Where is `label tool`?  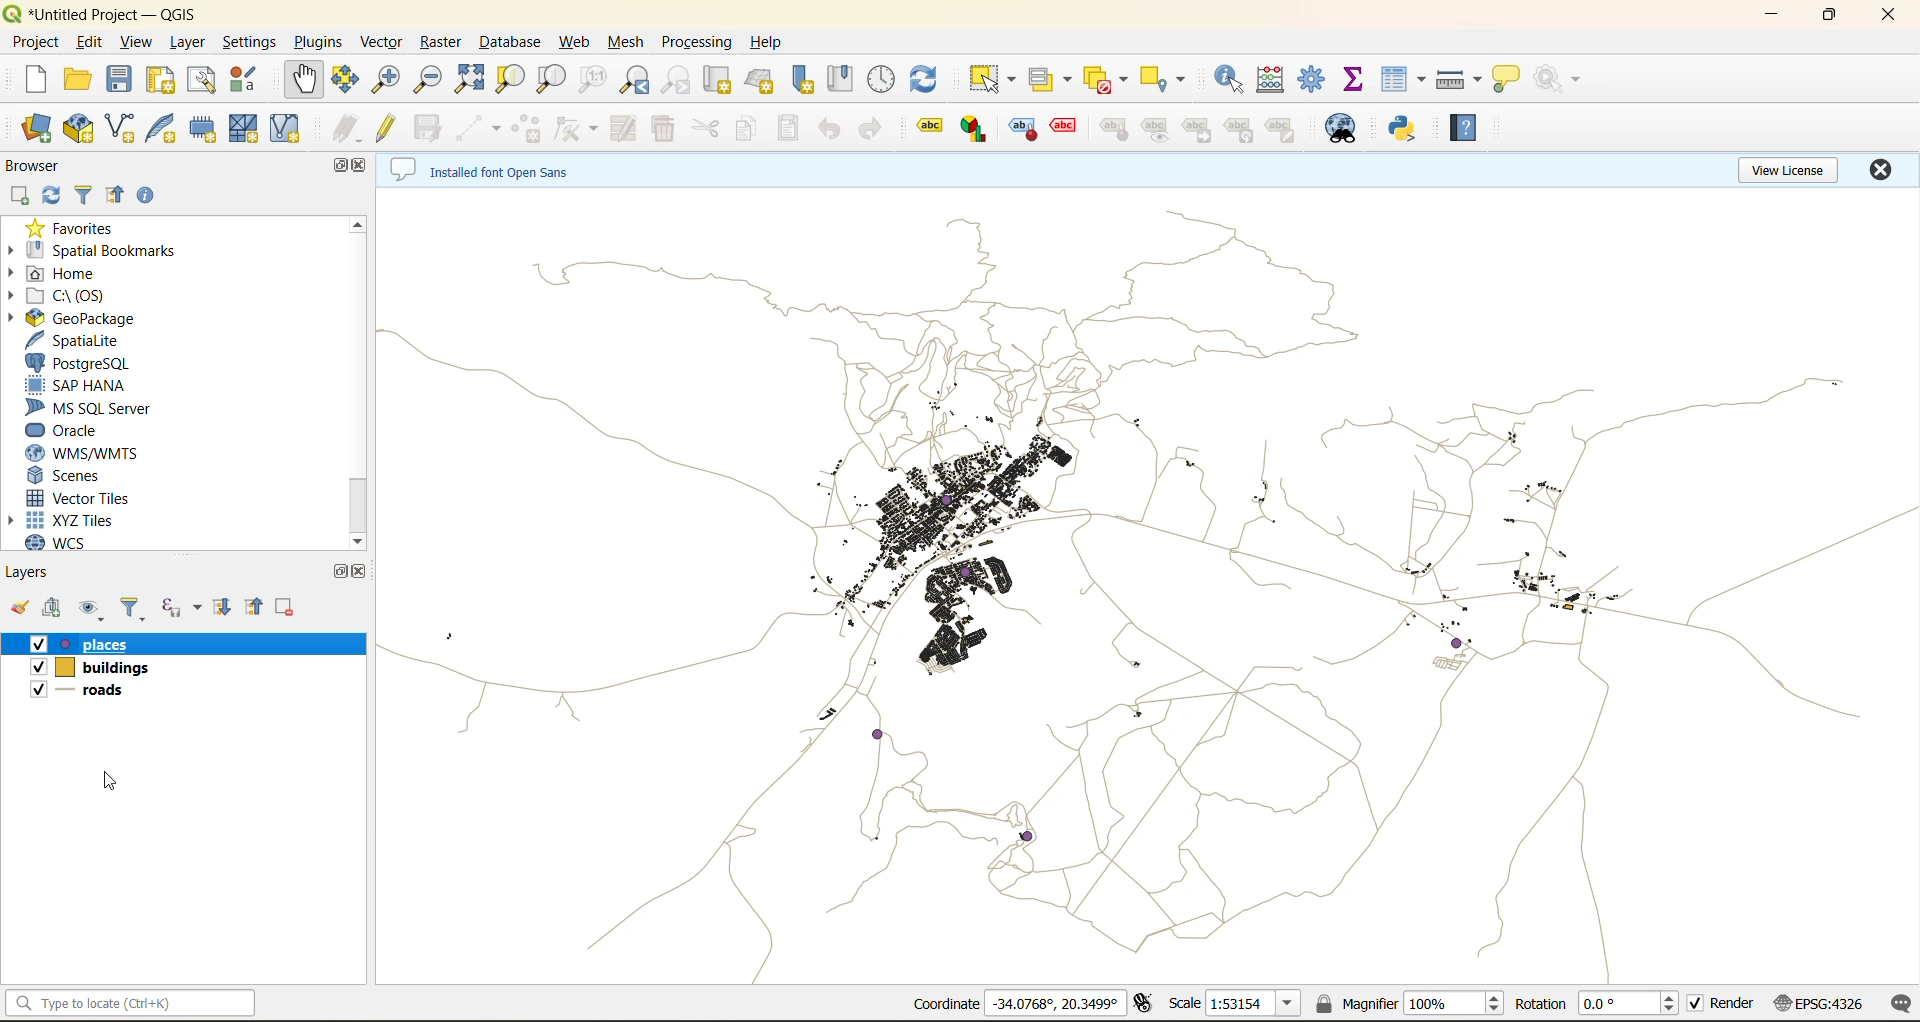 label tool is located at coordinates (933, 124).